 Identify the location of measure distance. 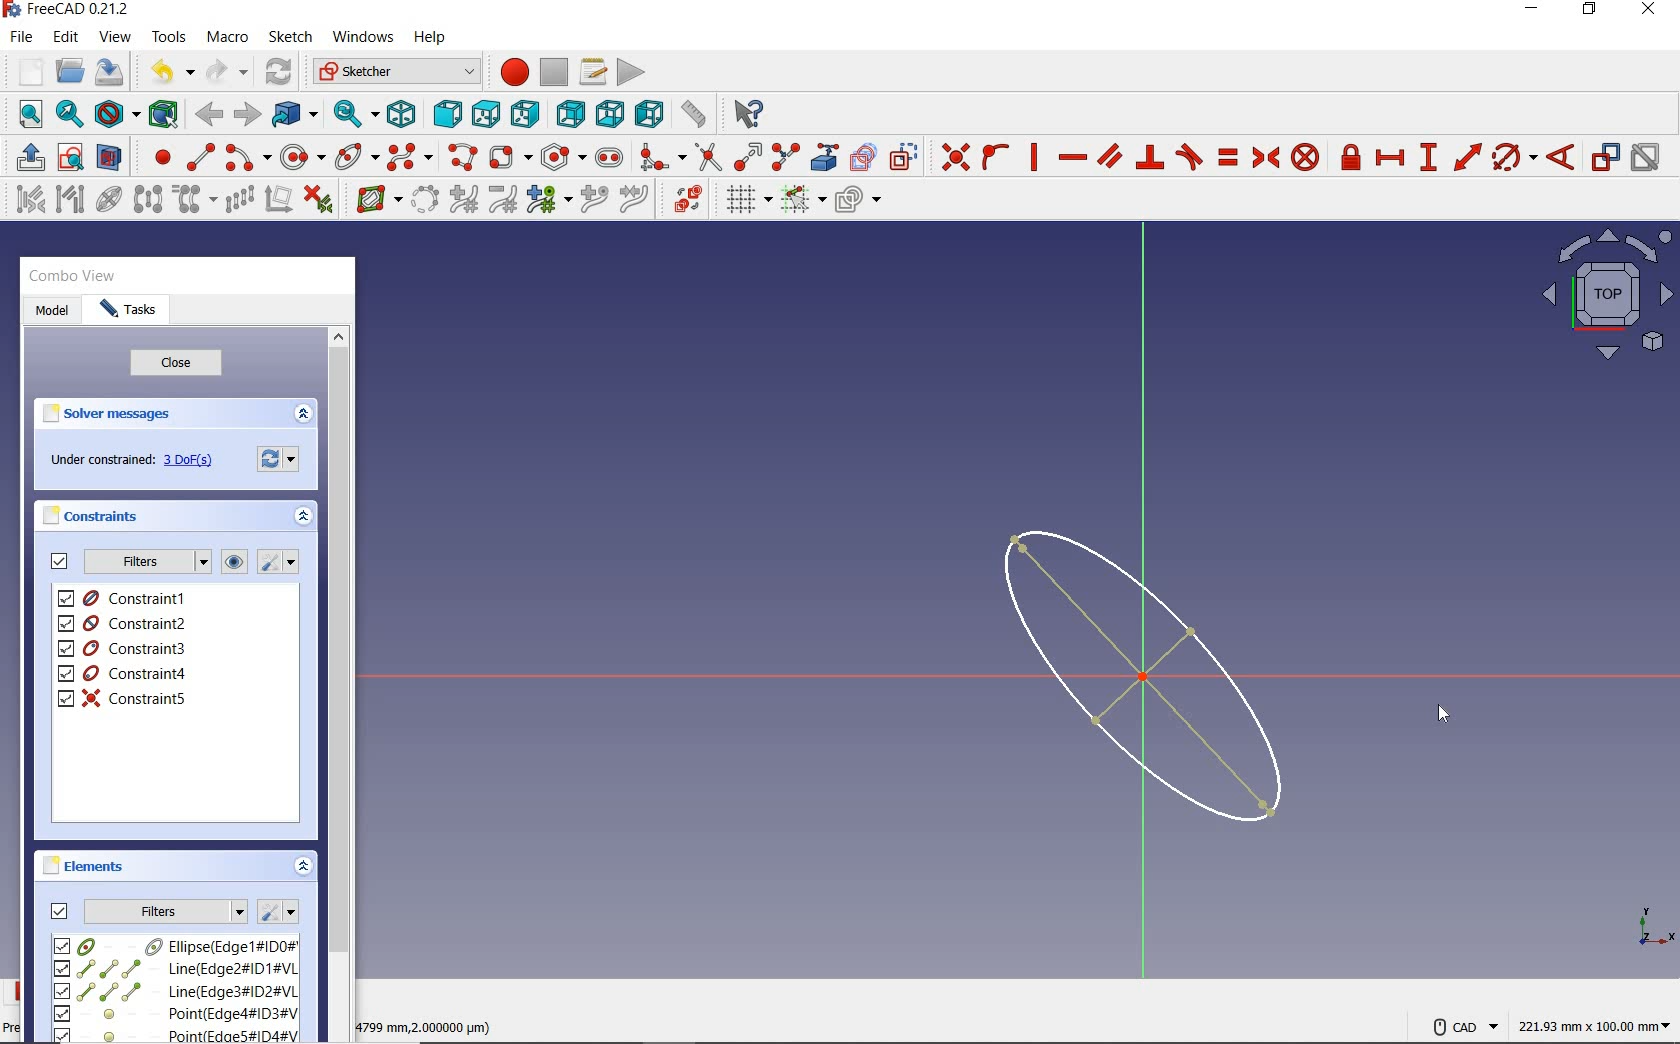
(695, 111).